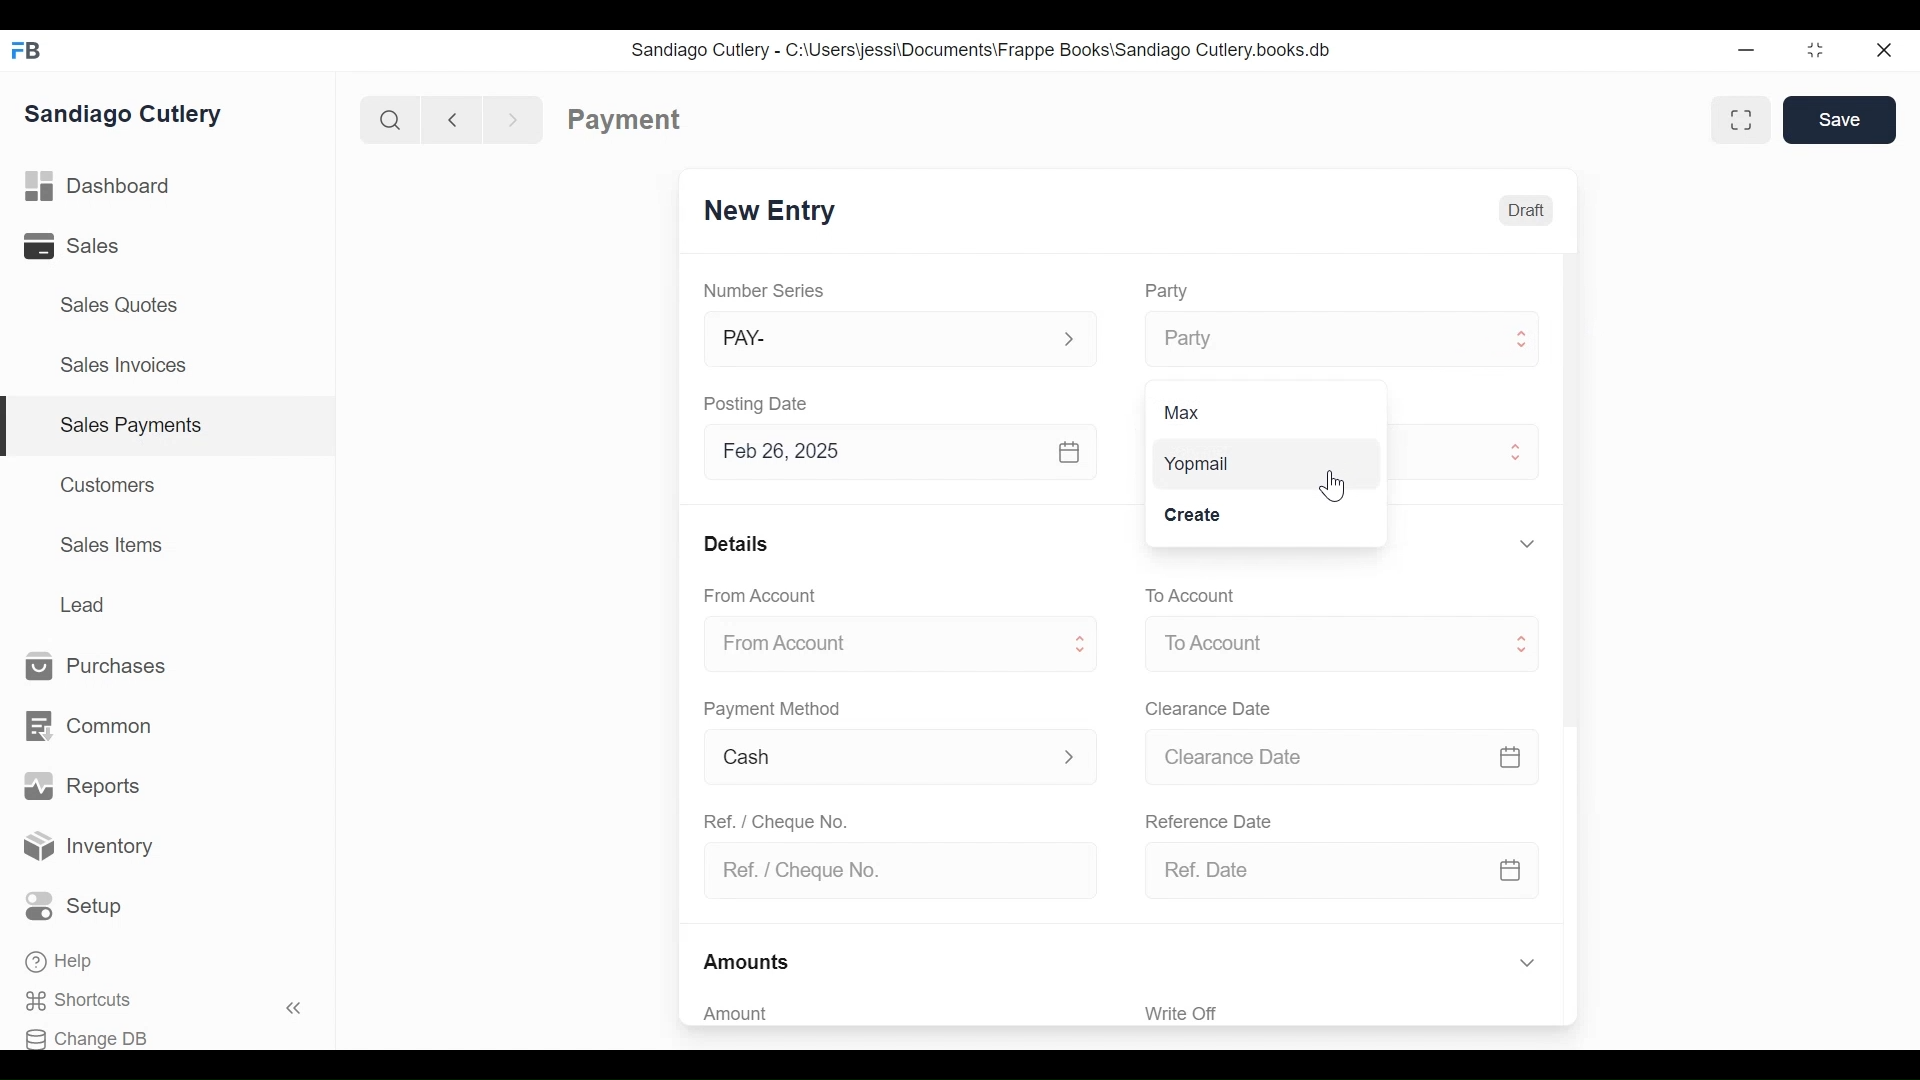 The height and width of the screenshot is (1080, 1920). I want to click on Shortcuts, so click(91, 1001).